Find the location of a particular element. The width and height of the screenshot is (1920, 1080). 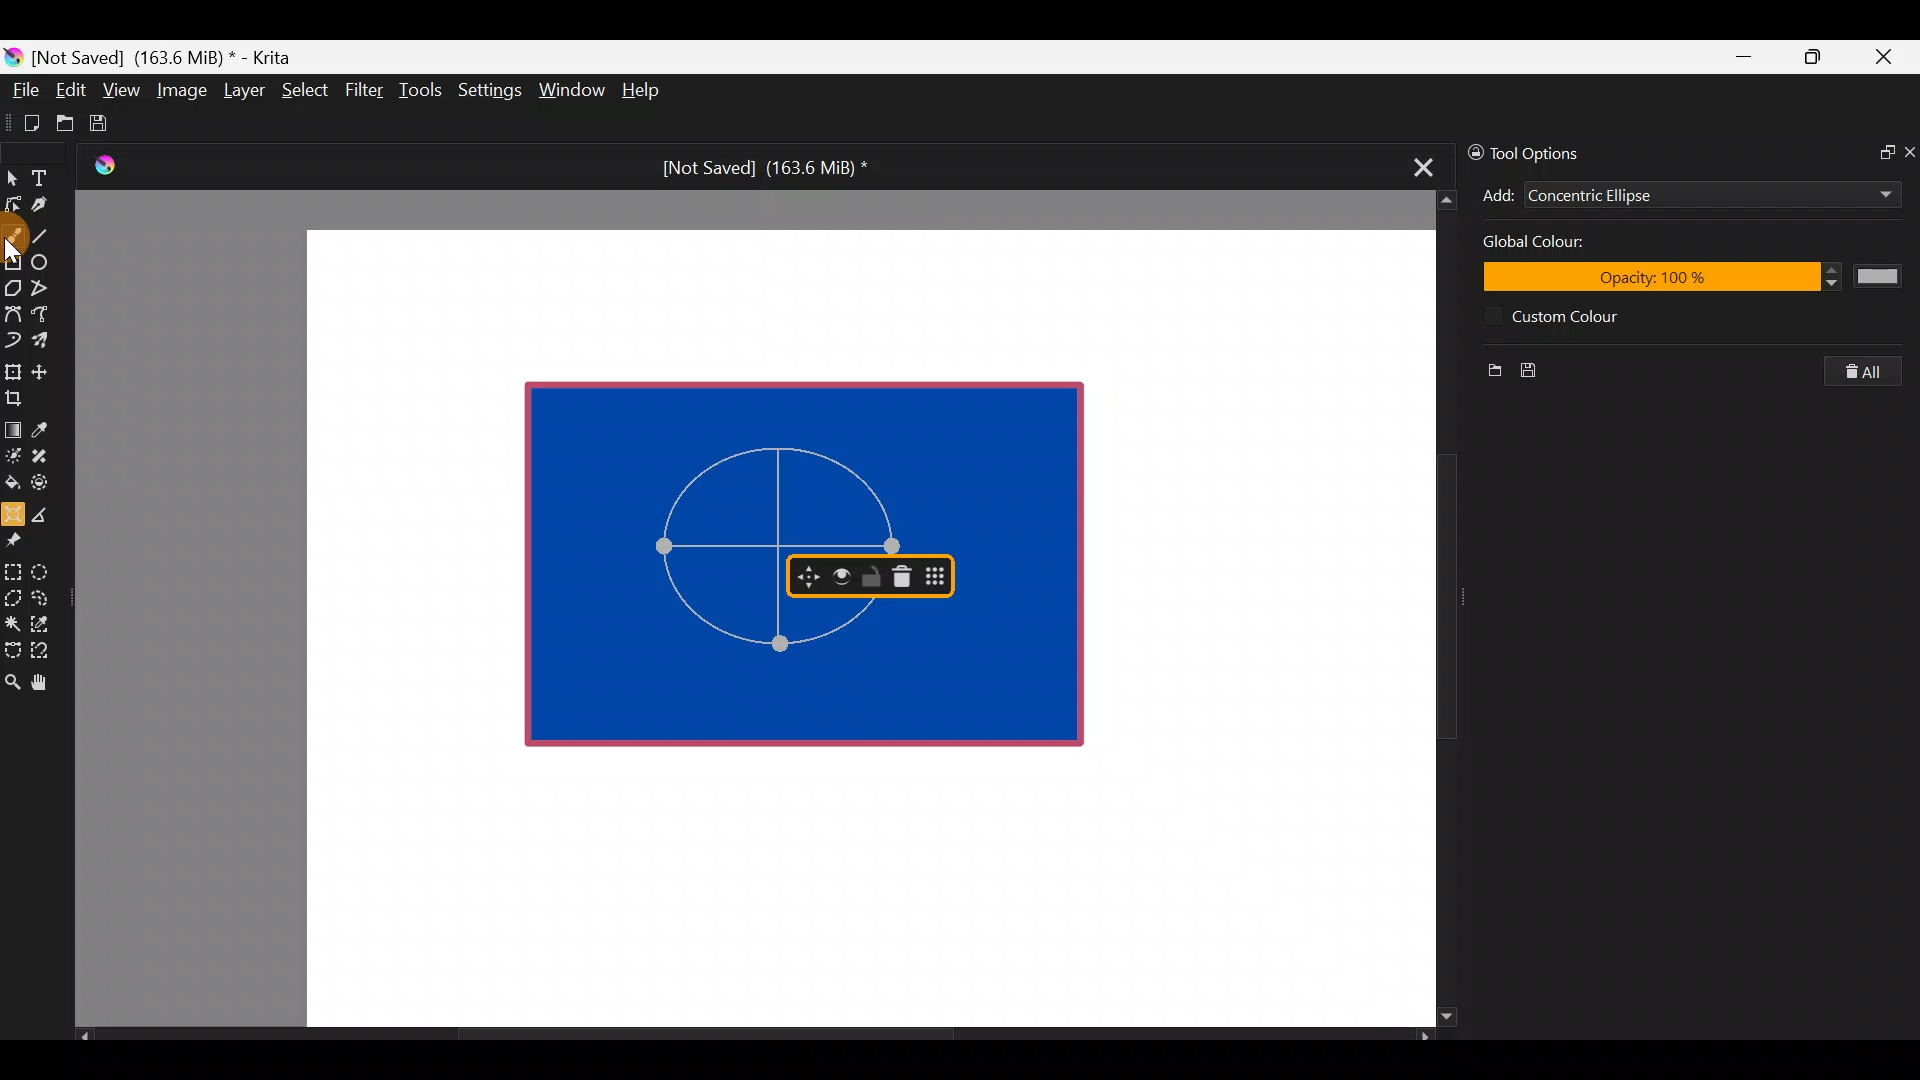

Sample a colour from the image/current layer is located at coordinates (47, 427).